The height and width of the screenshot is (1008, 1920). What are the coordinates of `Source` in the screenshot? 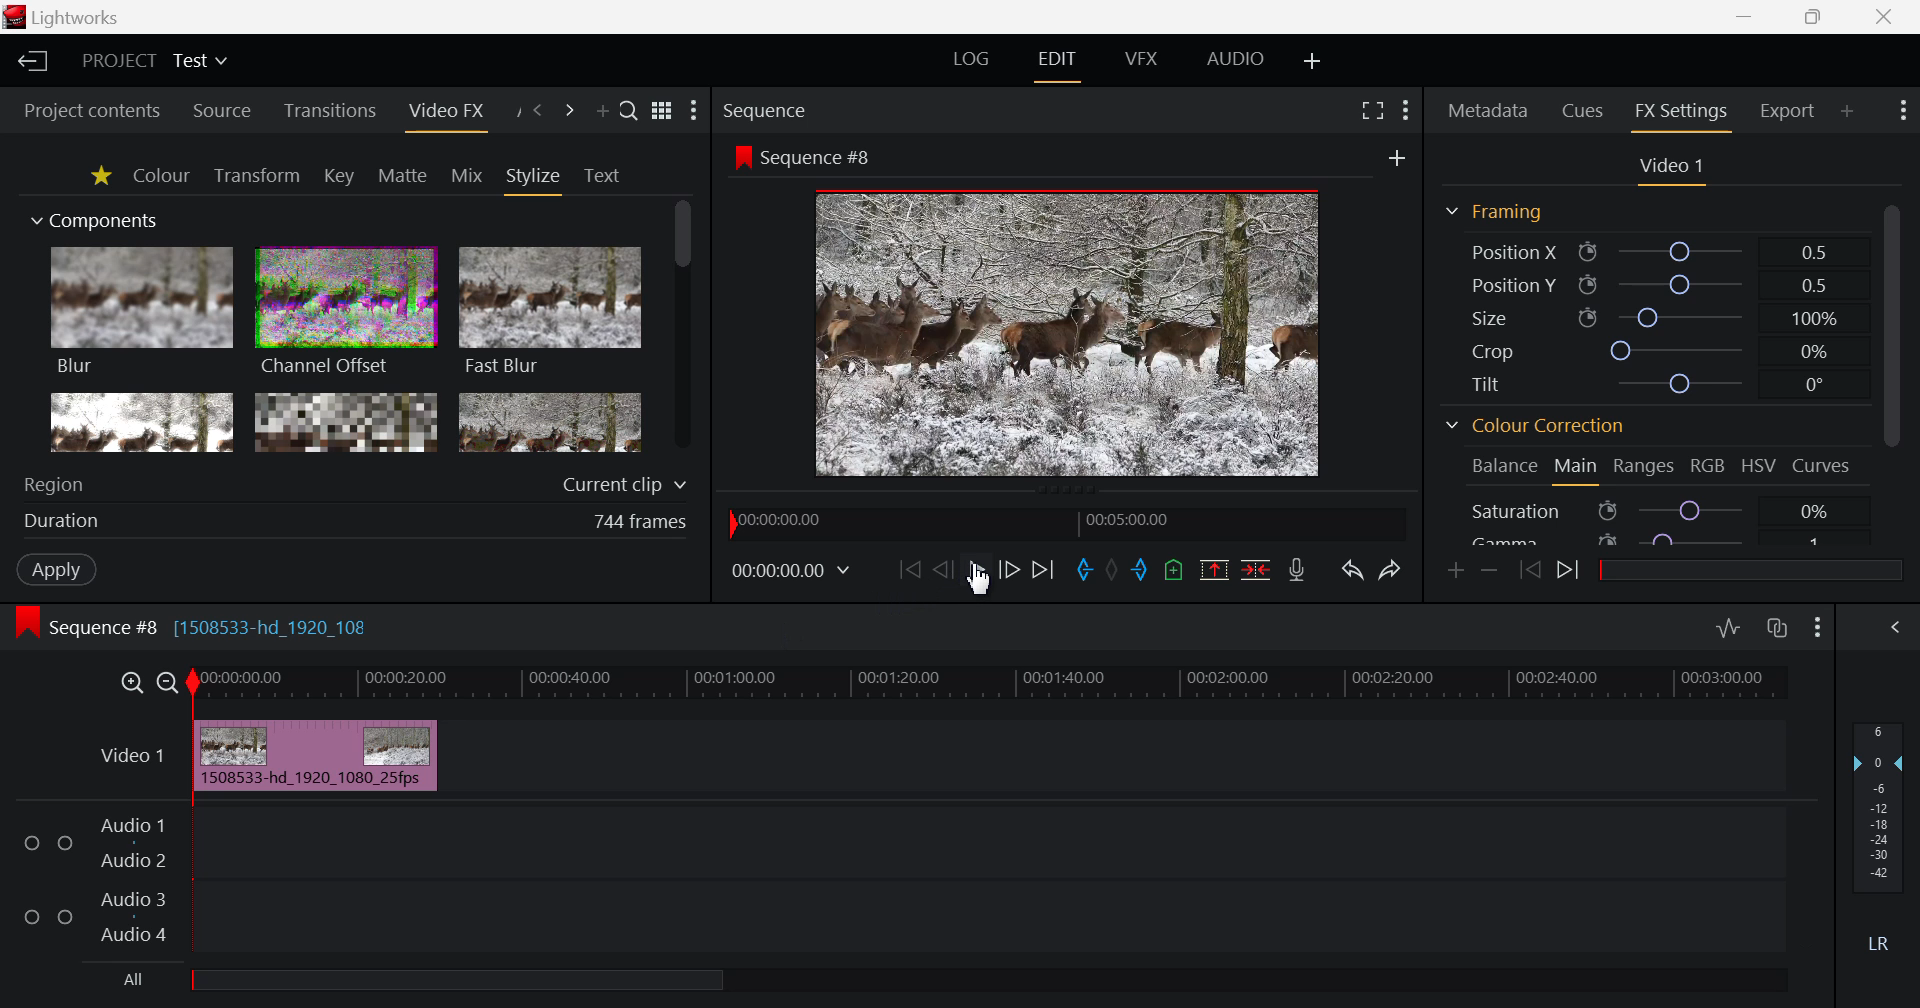 It's located at (223, 110).